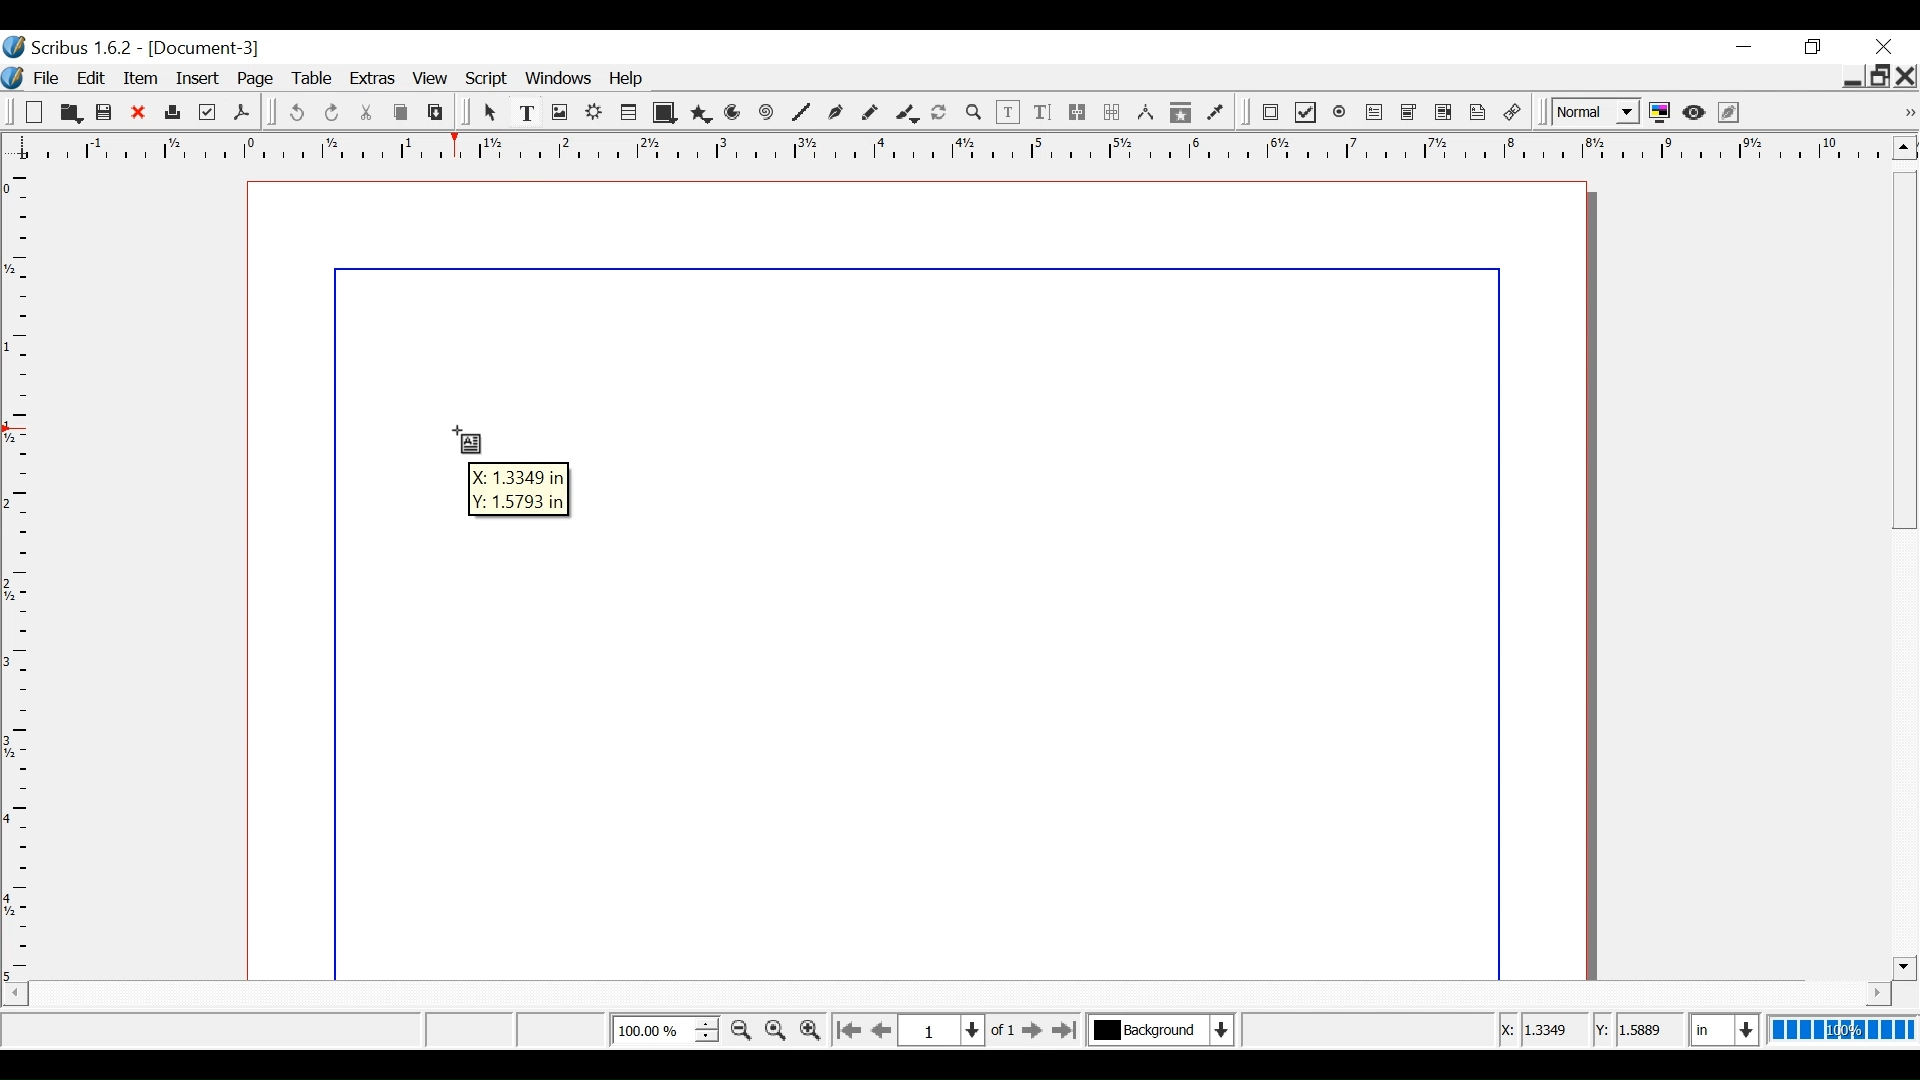  I want to click on Item, so click(141, 79).